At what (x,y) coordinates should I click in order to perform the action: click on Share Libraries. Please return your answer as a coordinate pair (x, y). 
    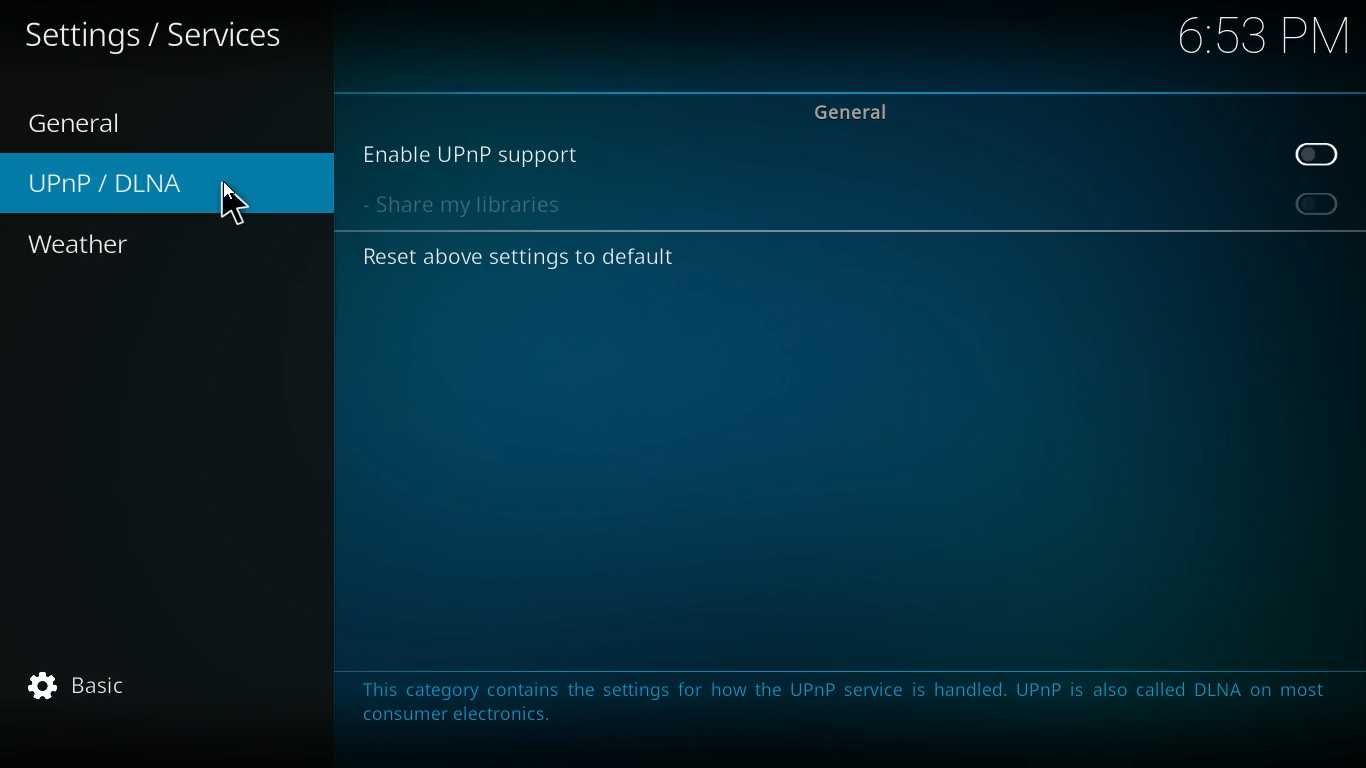
    Looking at the image, I should click on (849, 205).